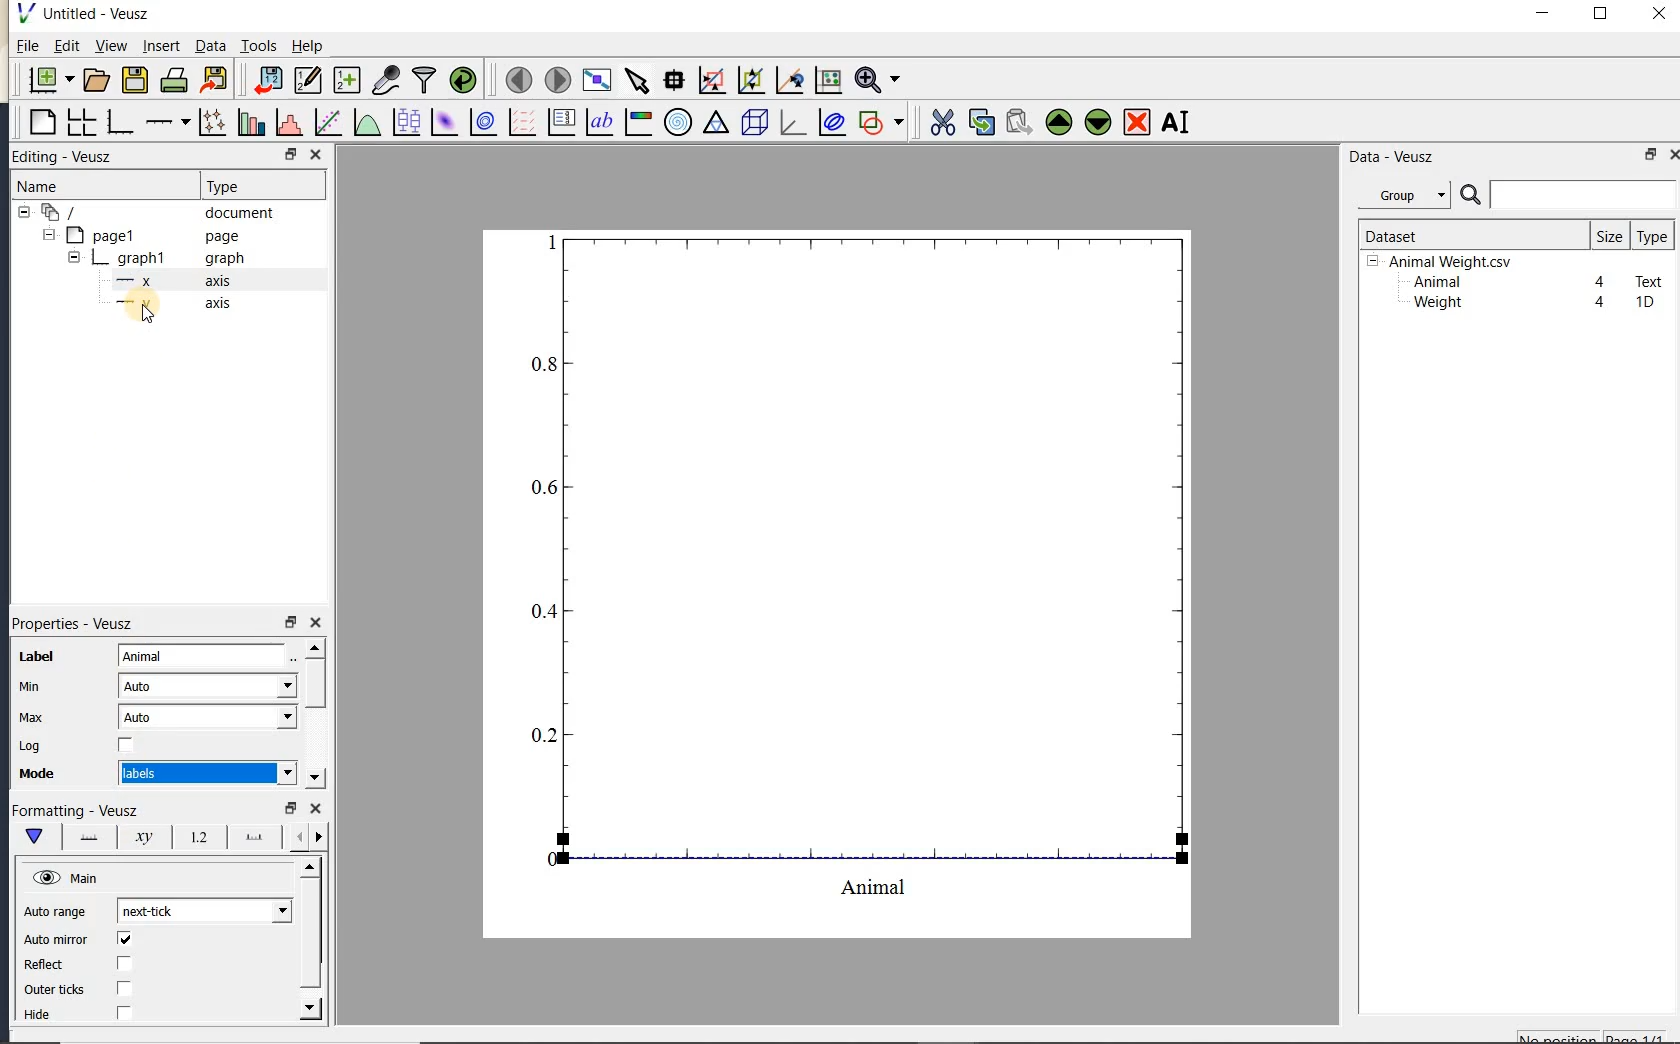  What do you see at coordinates (147, 260) in the screenshot?
I see `graph1` at bounding box center [147, 260].